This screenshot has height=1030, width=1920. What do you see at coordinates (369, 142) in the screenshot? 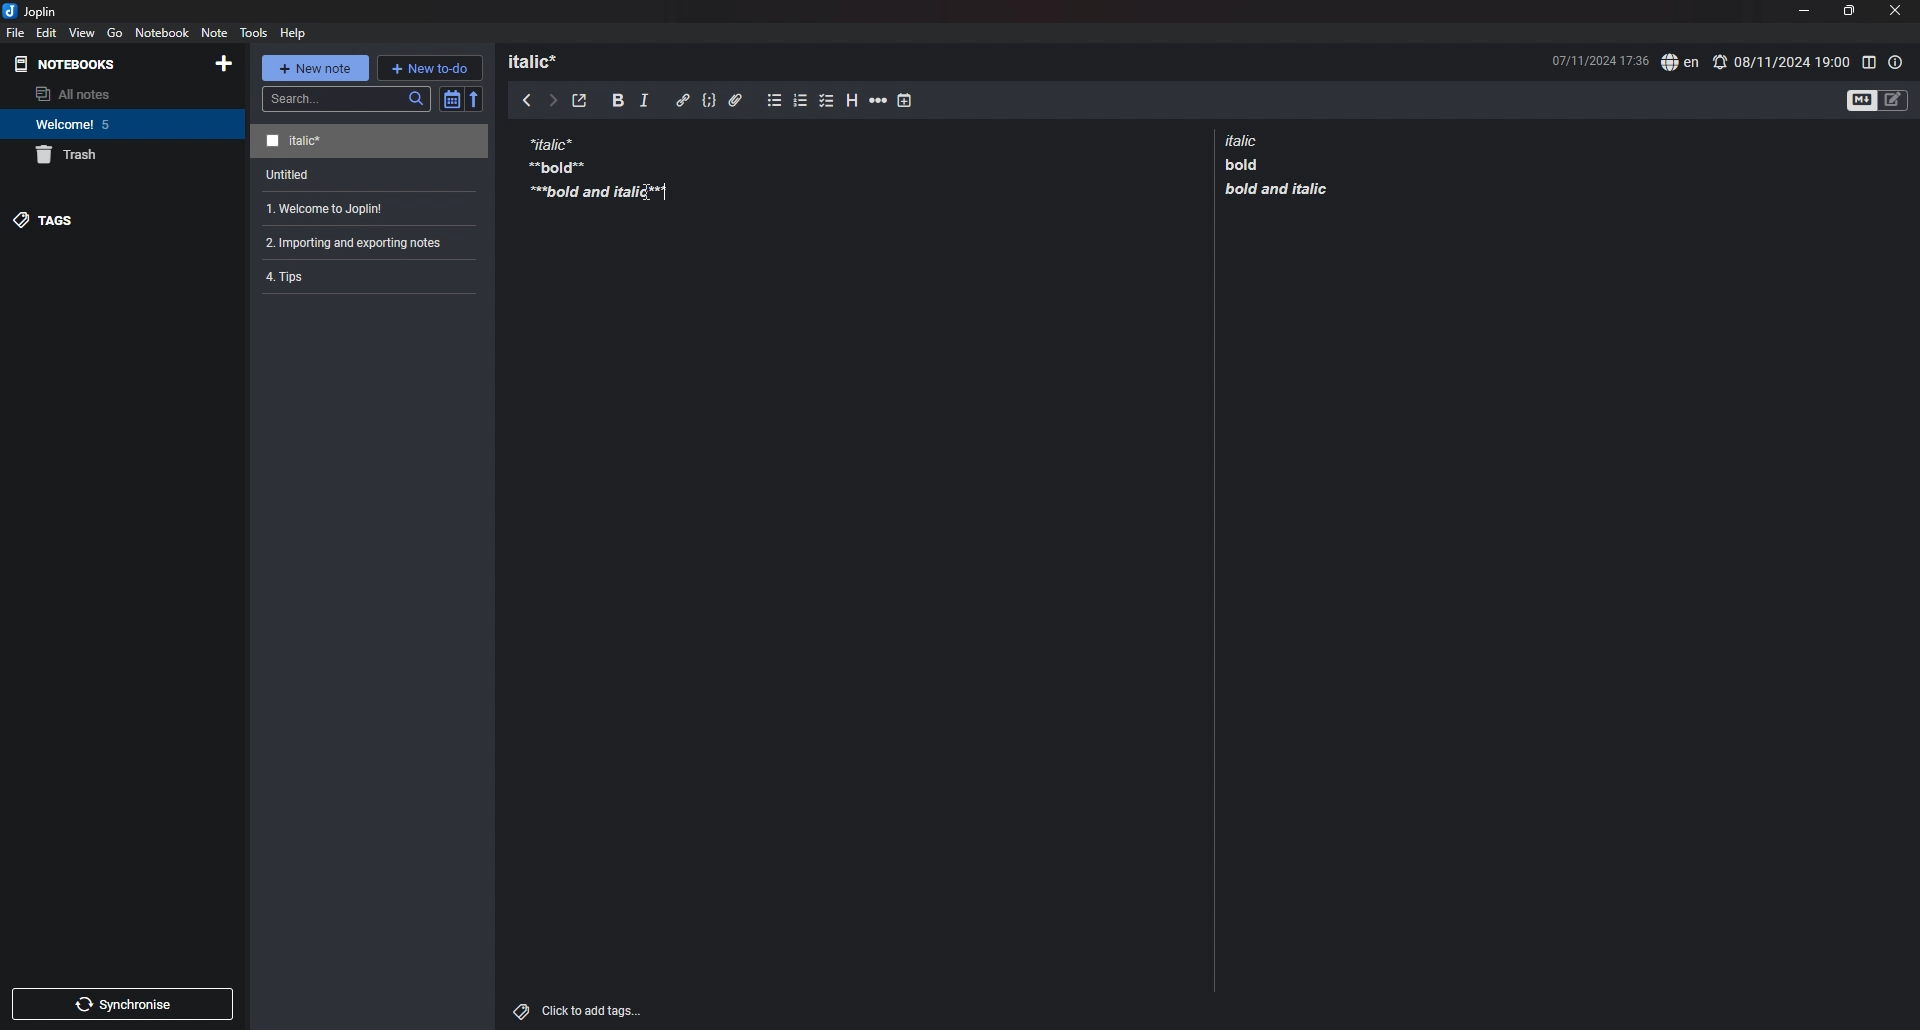
I see `note` at bounding box center [369, 142].